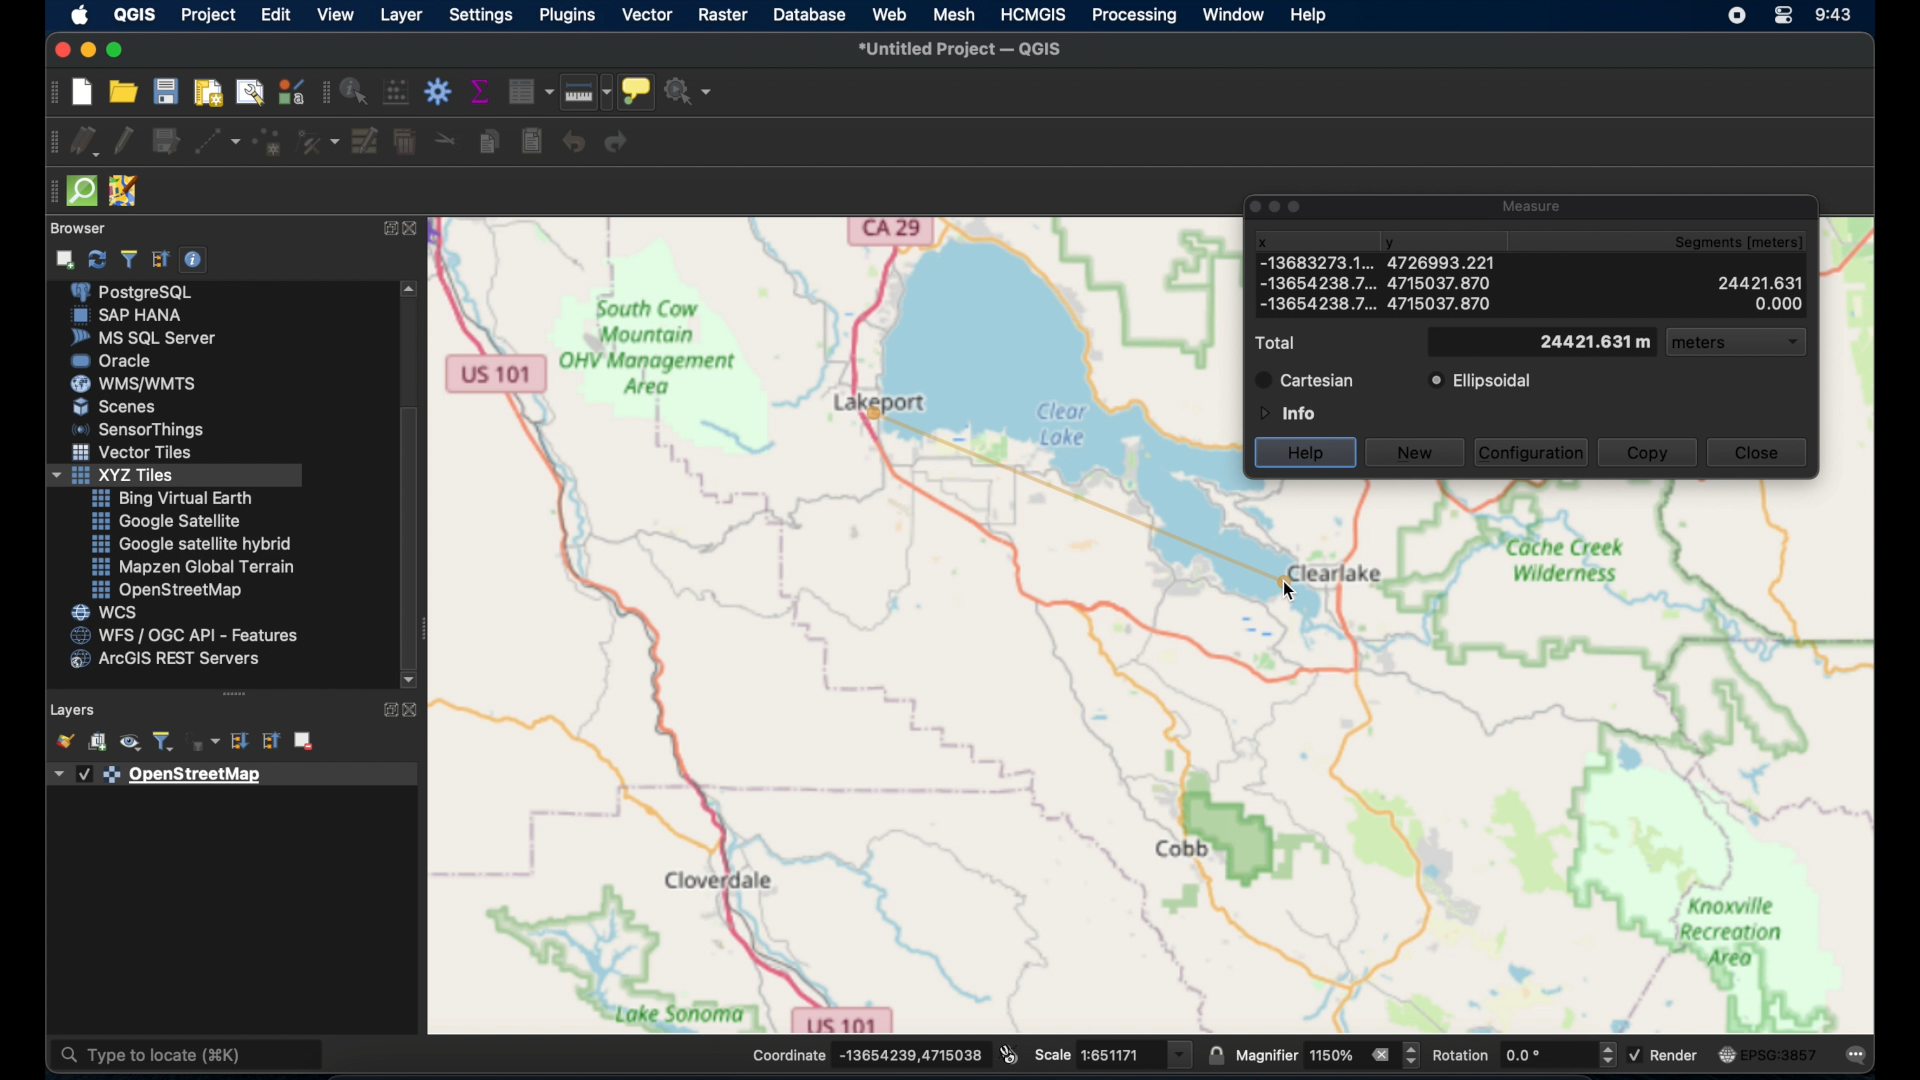 The height and width of the screenshot is (1080, 1920). What do you see at coordinates (303, 739) in the screenshot?
I see `remove layer` at bounding box center [303, 739].